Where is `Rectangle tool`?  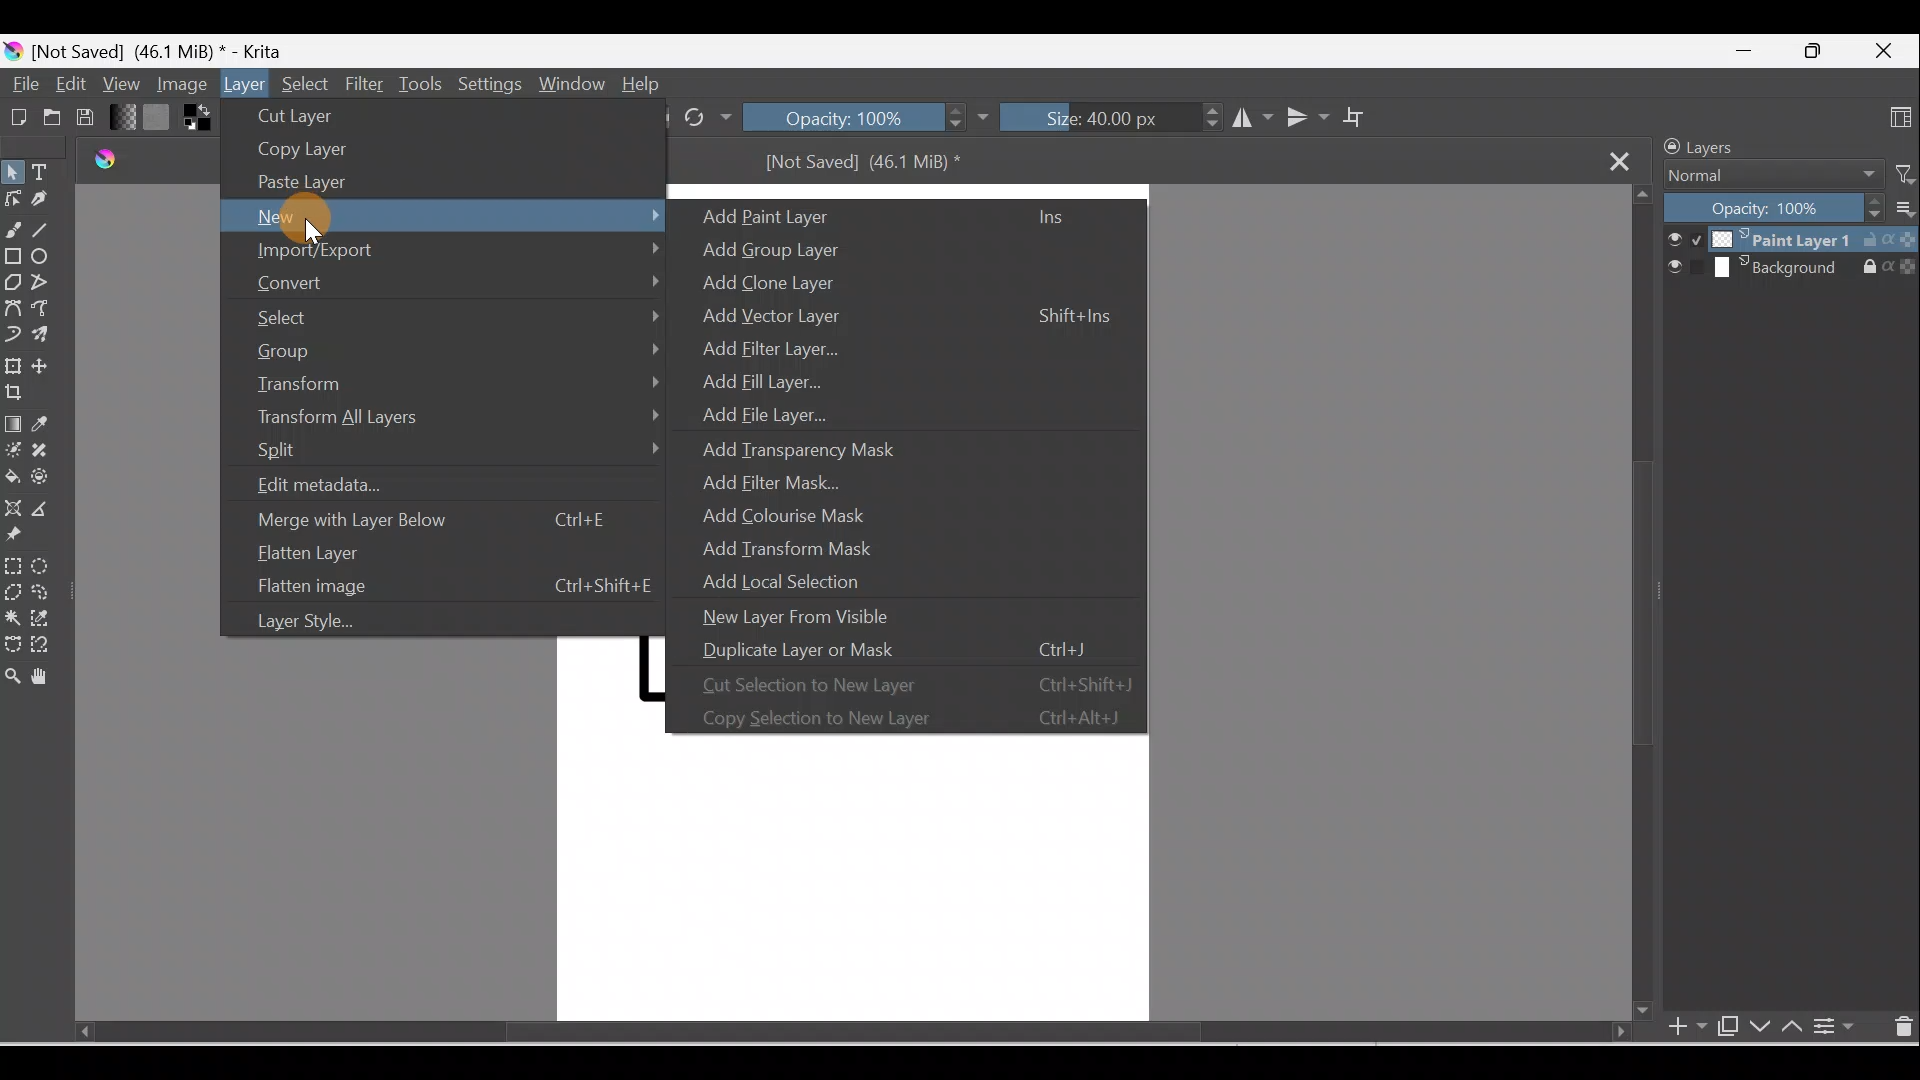
Rectangle tool is located at coordinates (14, 261).